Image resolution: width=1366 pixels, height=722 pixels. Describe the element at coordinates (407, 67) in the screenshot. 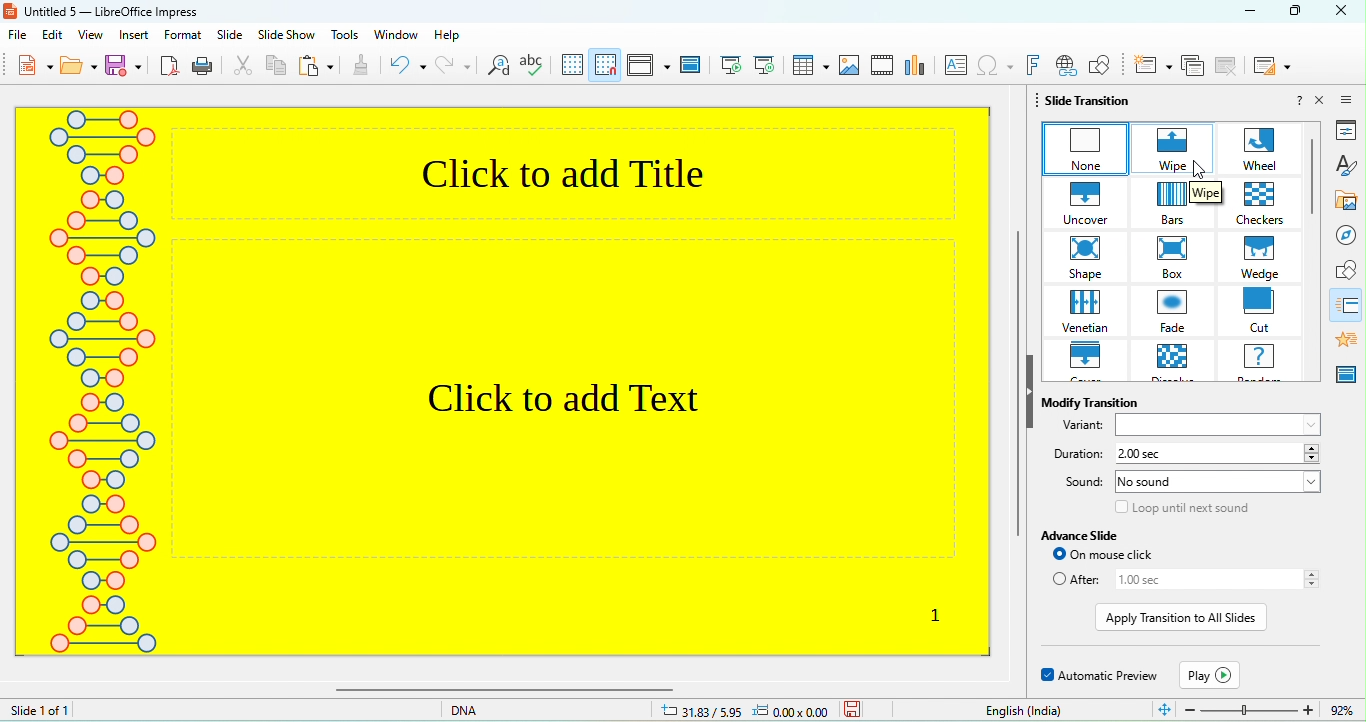

I see `undo` at that location.